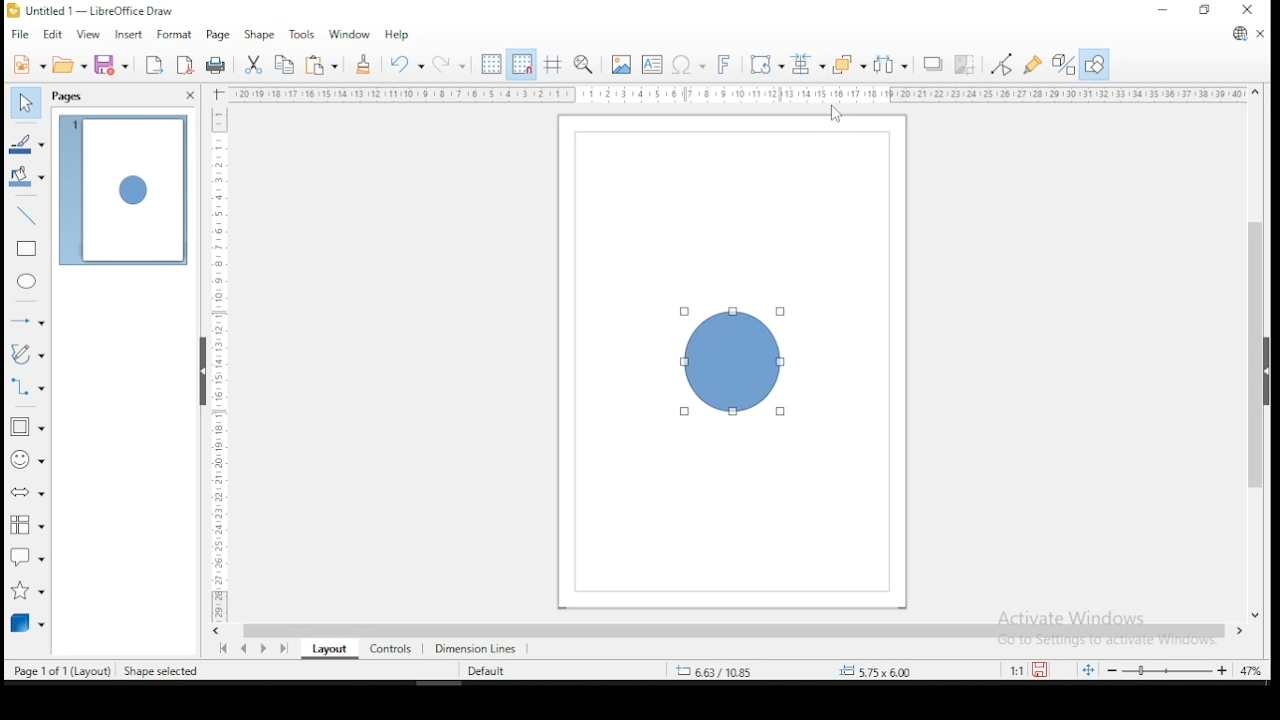 Image resolution: width=1280 pixels, height=720 pixels. I want to click on scroll bar, so click(1256, 352).